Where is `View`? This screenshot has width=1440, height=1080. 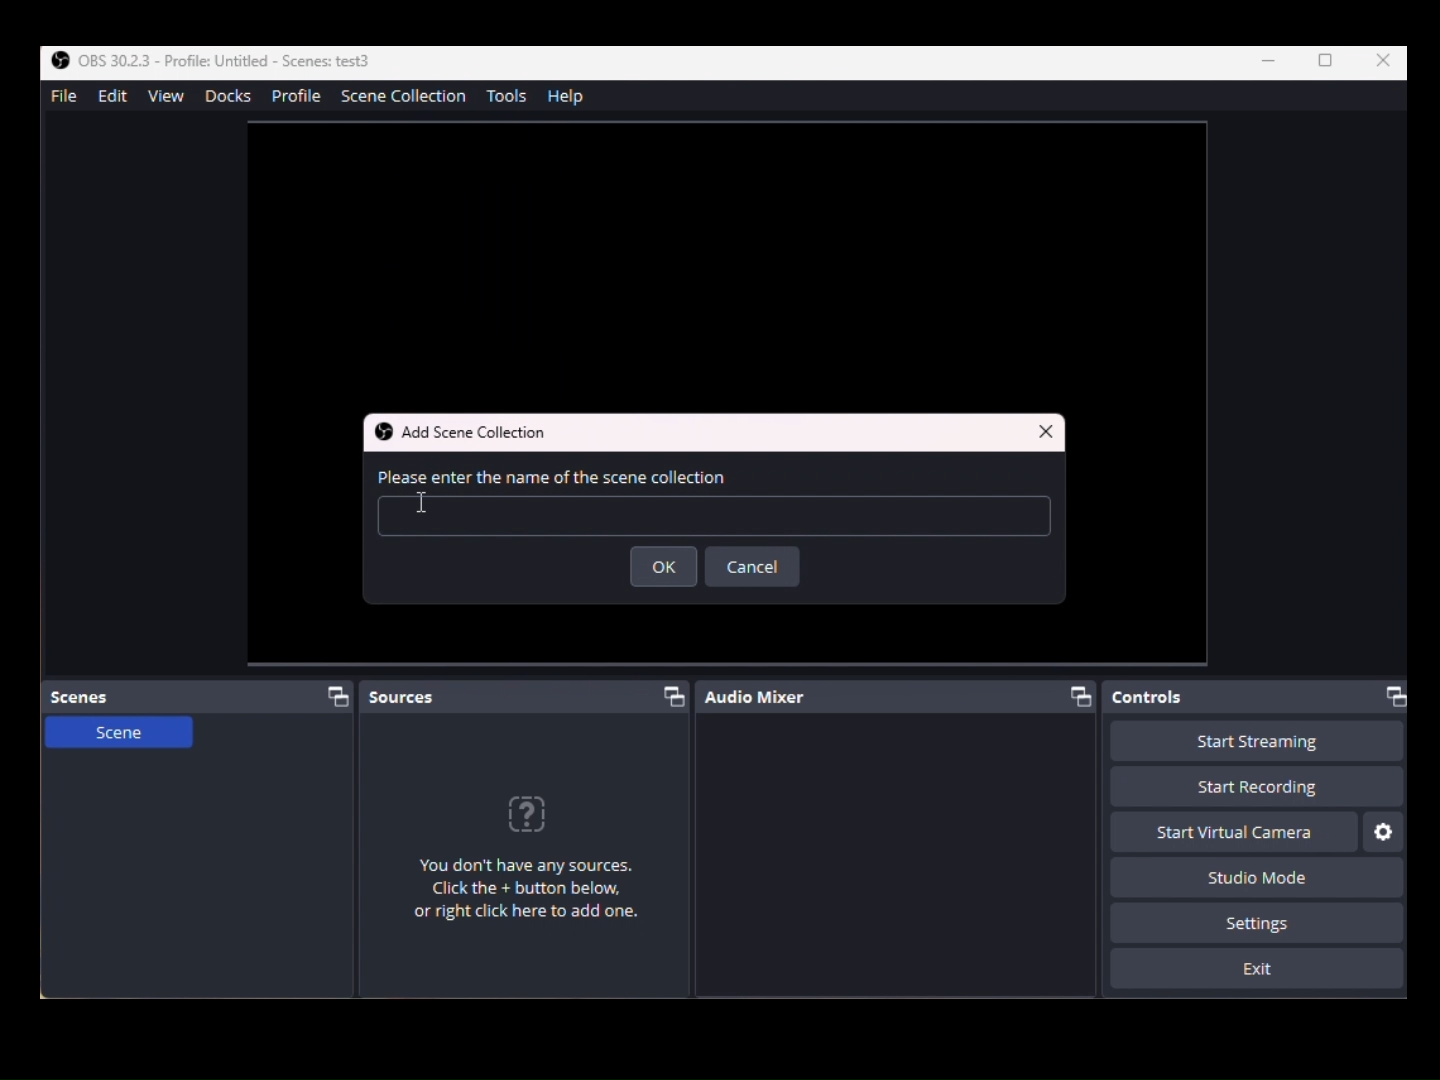 View is located at coordinates (170, 98).